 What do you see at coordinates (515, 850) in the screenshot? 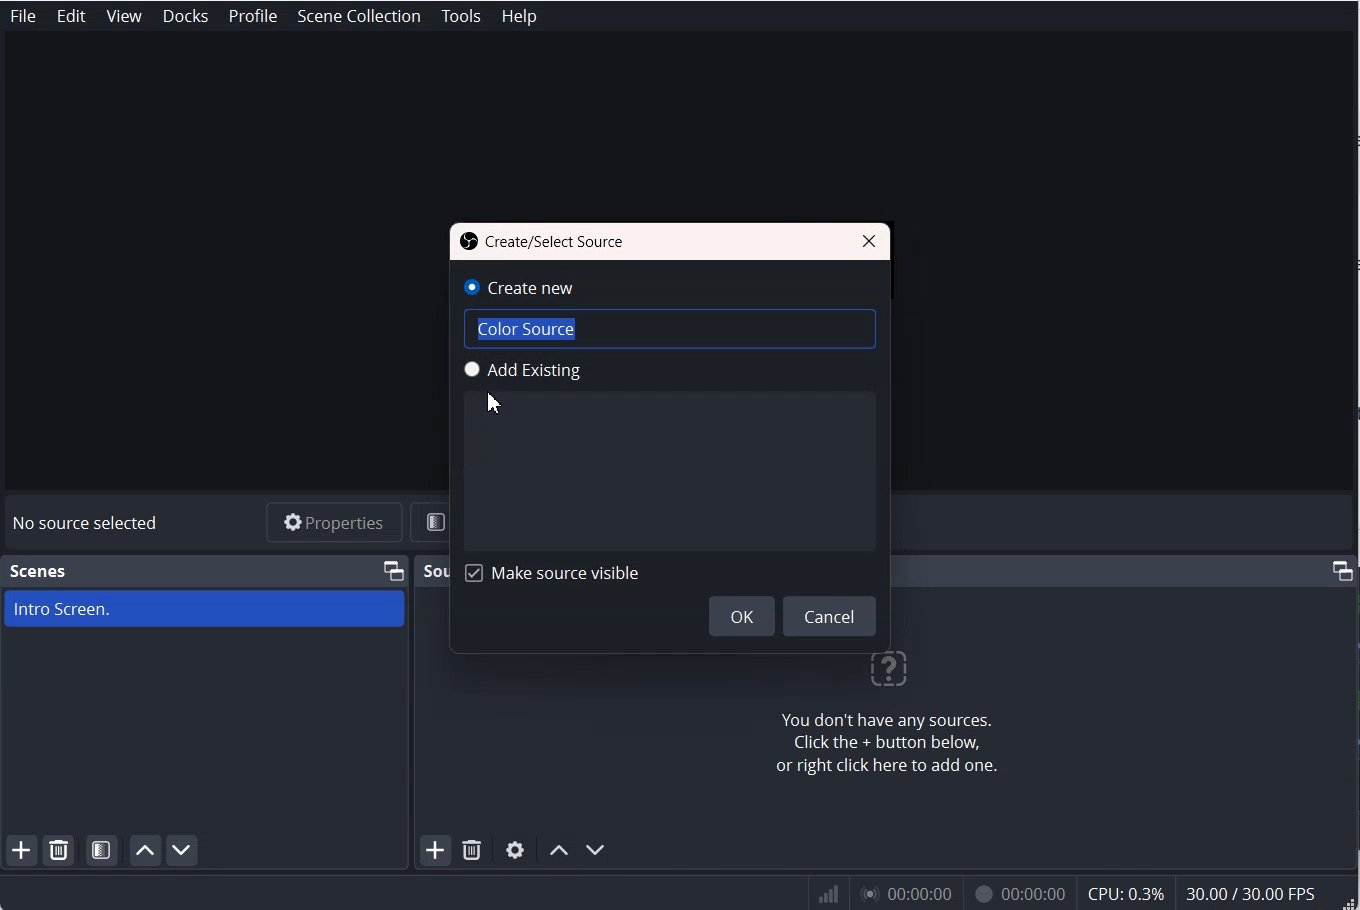
I see `Open Source properties` at bounding box center [515, 850].